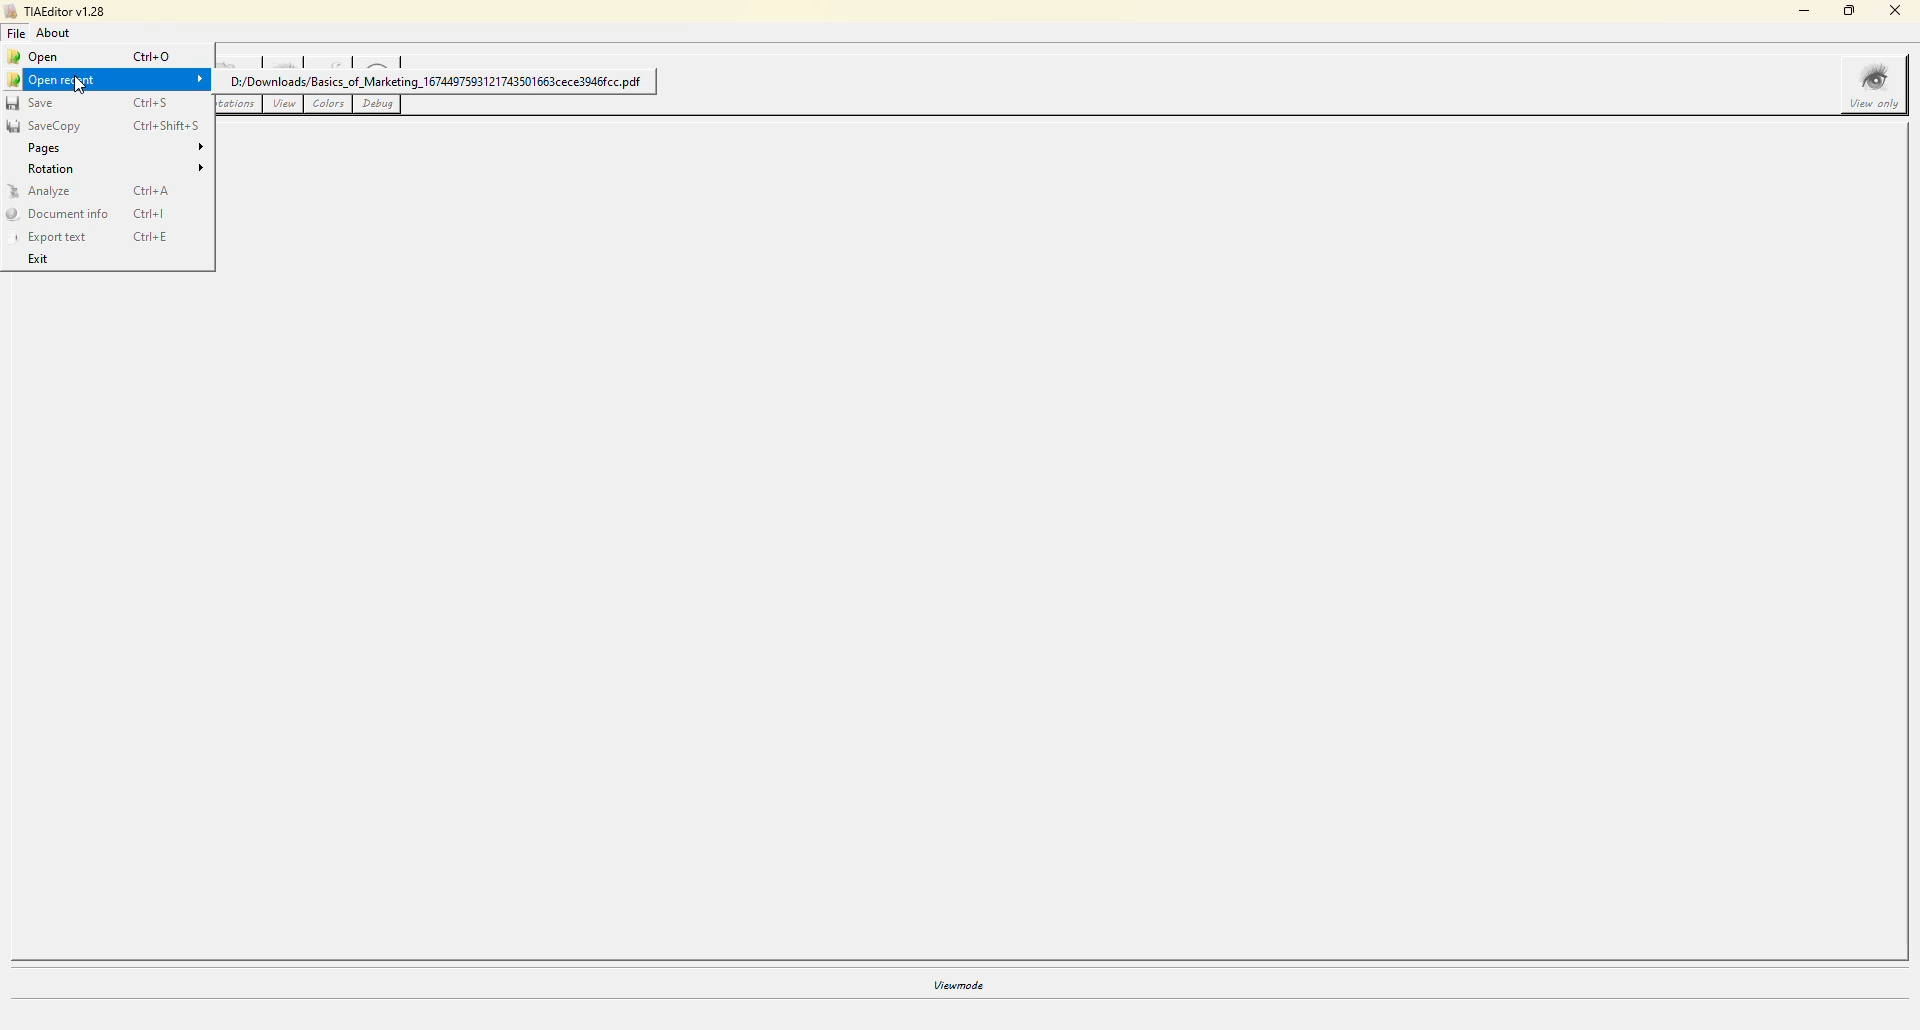 The width and height of the screenshot is (1920, 1030). Describe the element at coordinates (52, 170) in the screenshot. I see `rotation` at that location.